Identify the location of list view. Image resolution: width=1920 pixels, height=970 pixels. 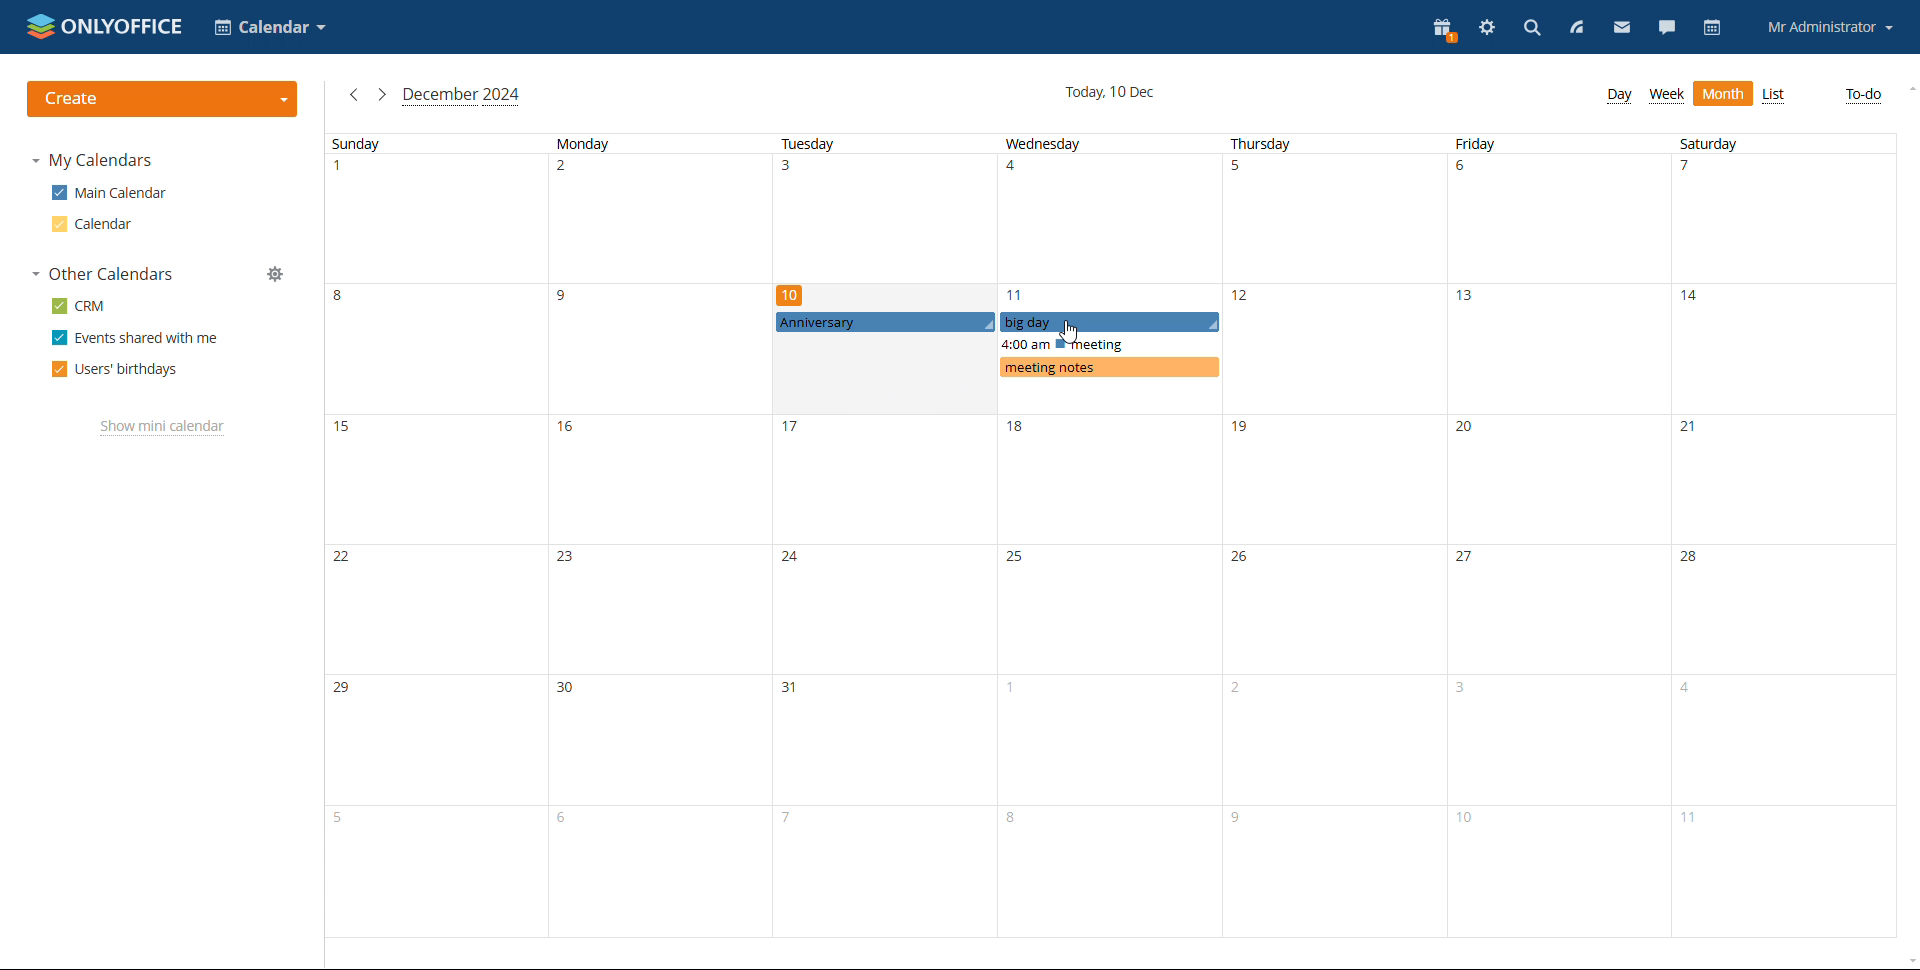
(1775, 96).